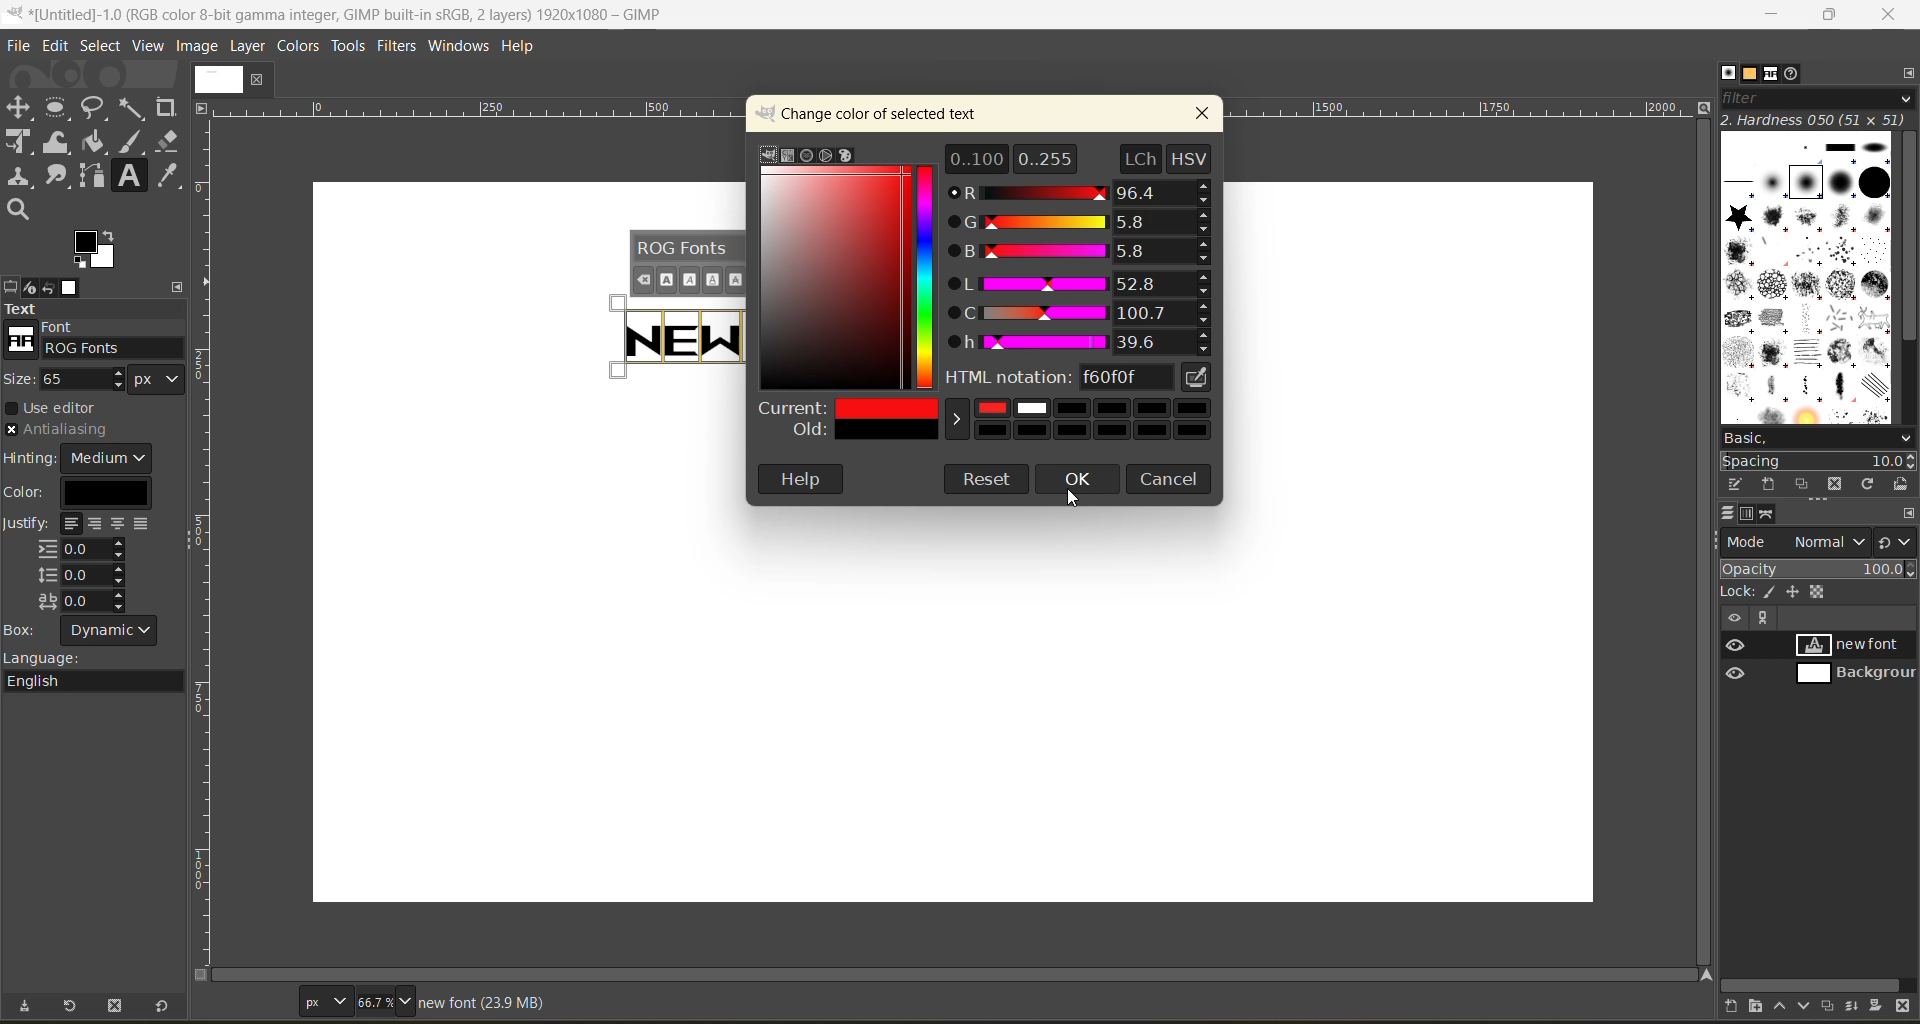 This screenshot has width=1920, height=1024. What do you see at coordinates (1839, 481) in the screenshot?
I see `delete this brush` at bounding box center [1839, 481].